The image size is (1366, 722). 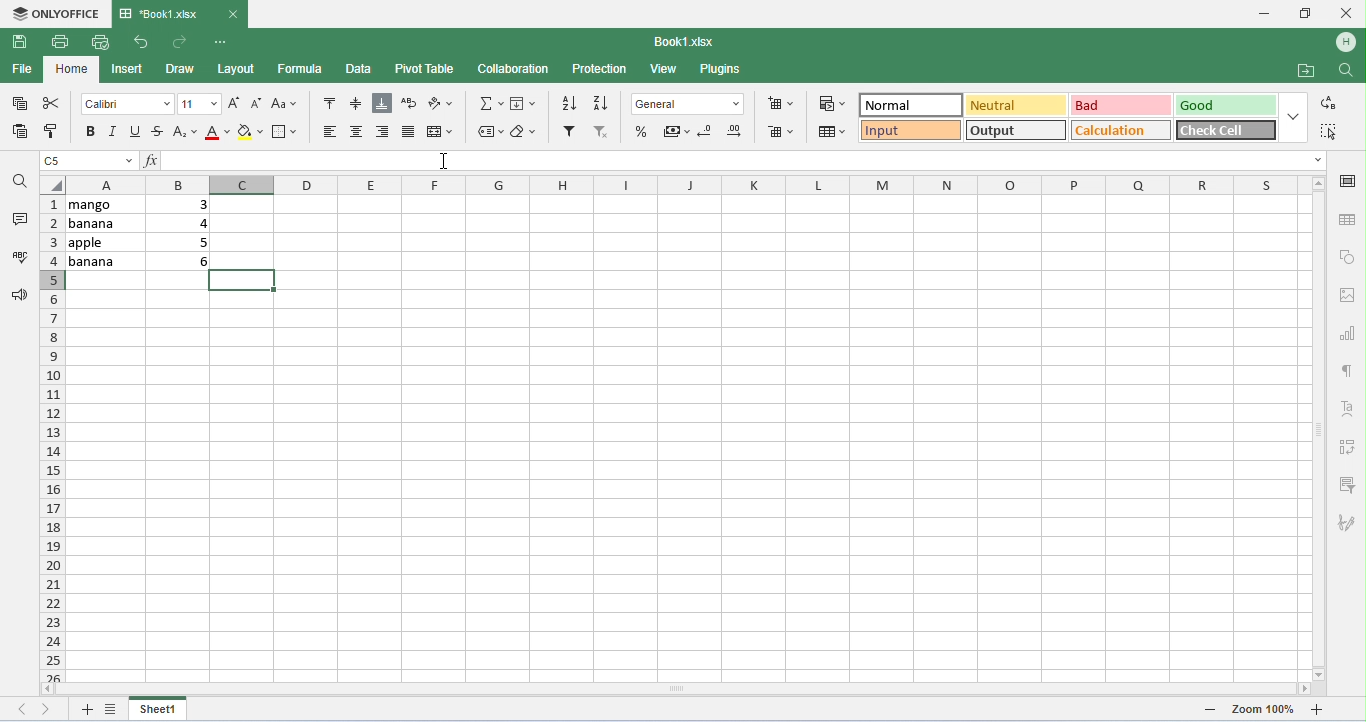 I want to click on align top, so click(x=327, y=102).